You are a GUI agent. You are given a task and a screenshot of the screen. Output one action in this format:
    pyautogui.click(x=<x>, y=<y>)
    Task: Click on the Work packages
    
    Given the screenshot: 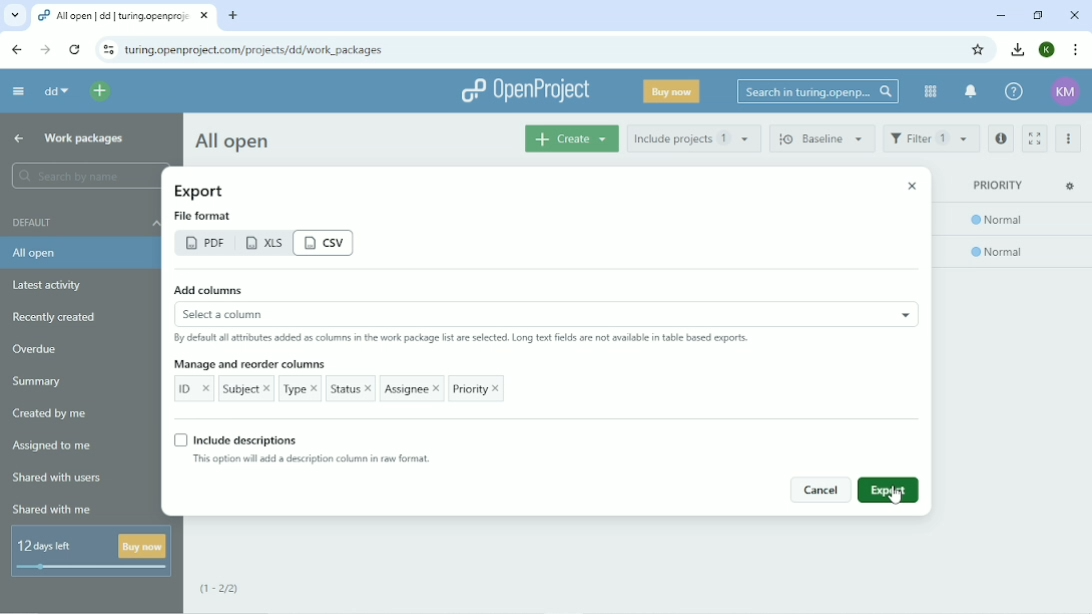 What is the action you would take?
    pyautogui.click(x=84, y=140)
    